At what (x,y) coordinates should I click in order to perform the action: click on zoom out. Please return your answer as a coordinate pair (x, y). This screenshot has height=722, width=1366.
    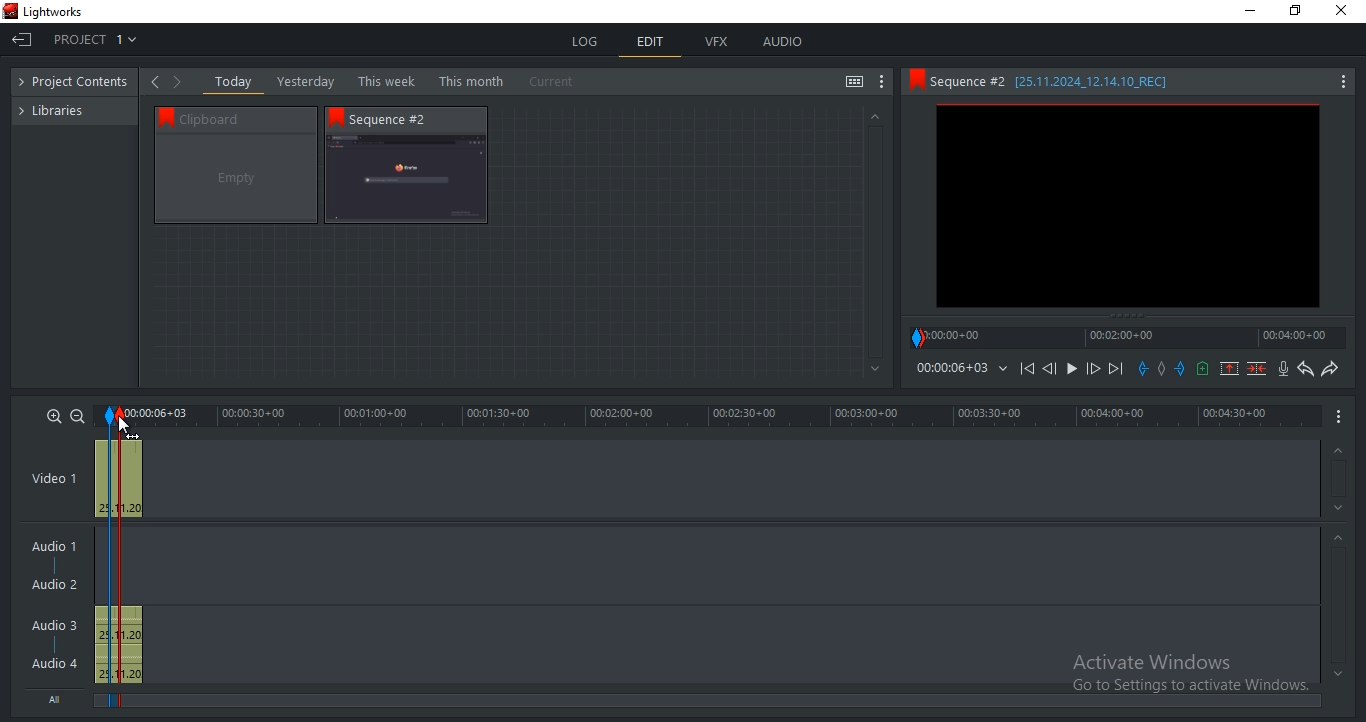
    Looking at the image, I should click on (77, 416).